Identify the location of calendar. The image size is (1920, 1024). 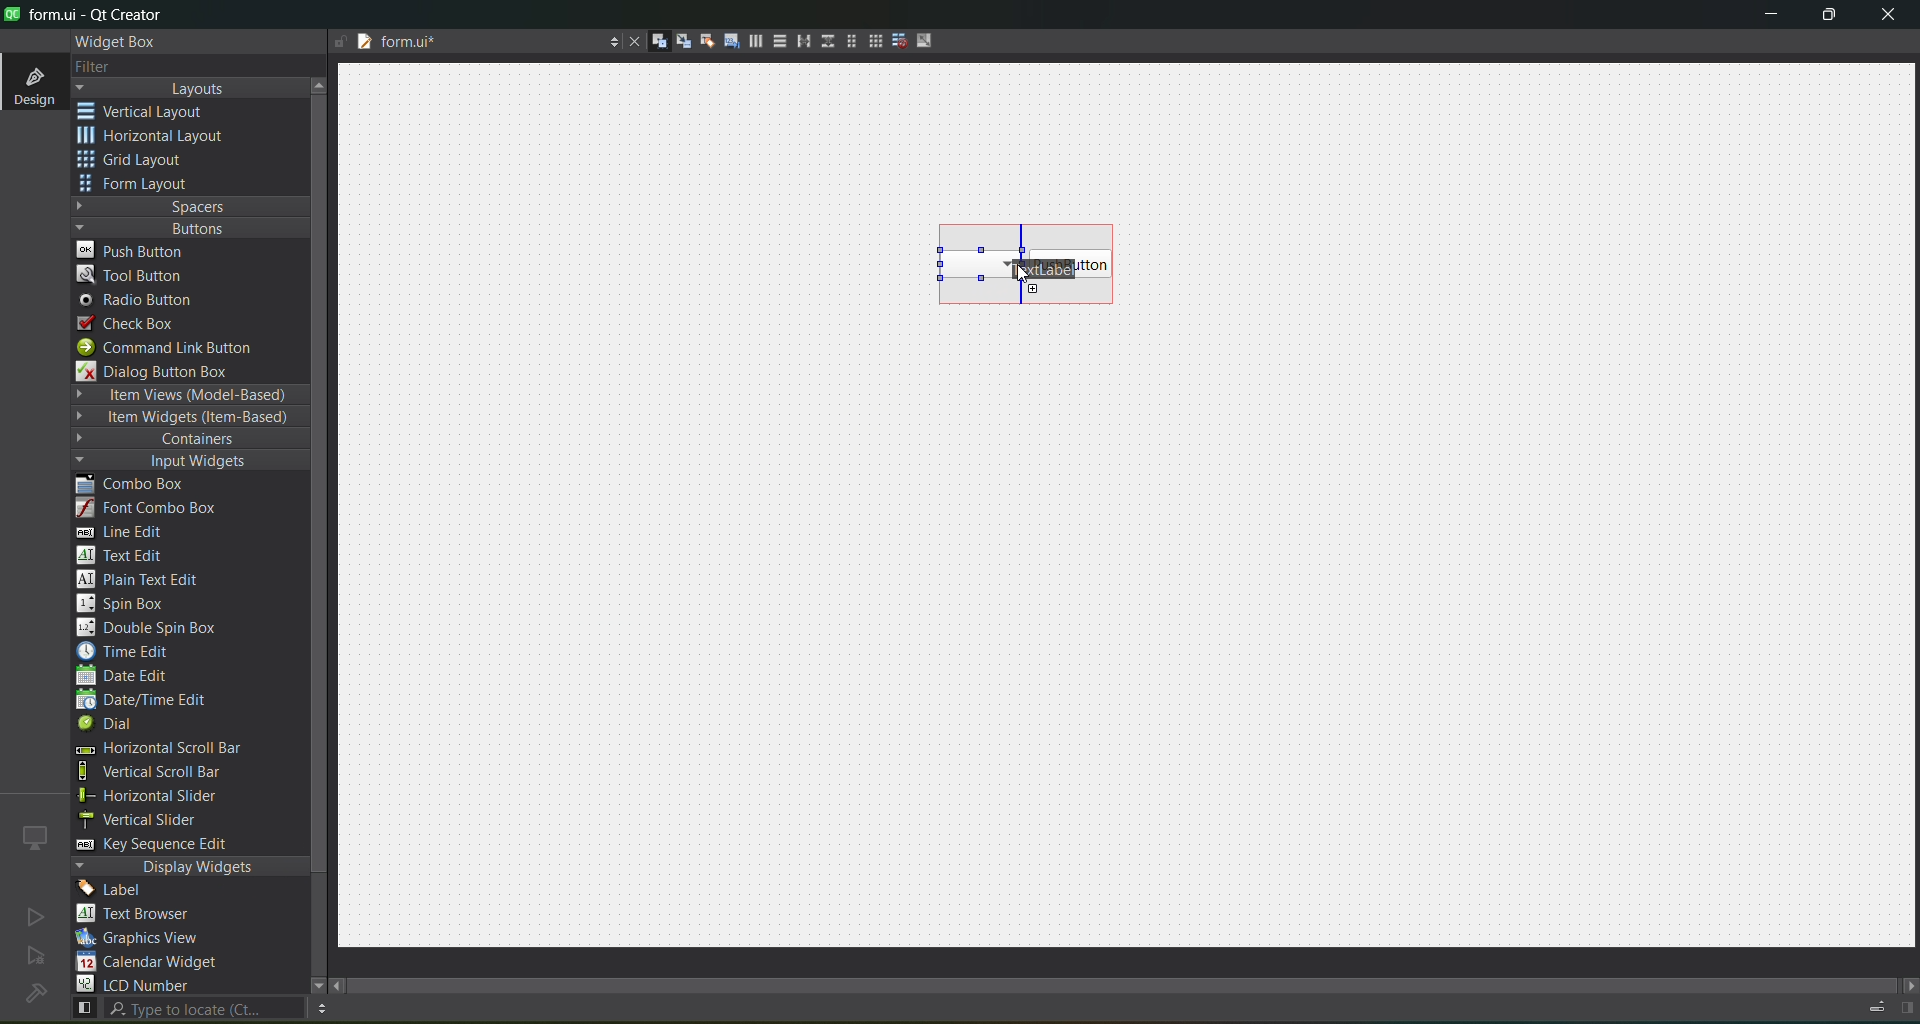
(150, 964).